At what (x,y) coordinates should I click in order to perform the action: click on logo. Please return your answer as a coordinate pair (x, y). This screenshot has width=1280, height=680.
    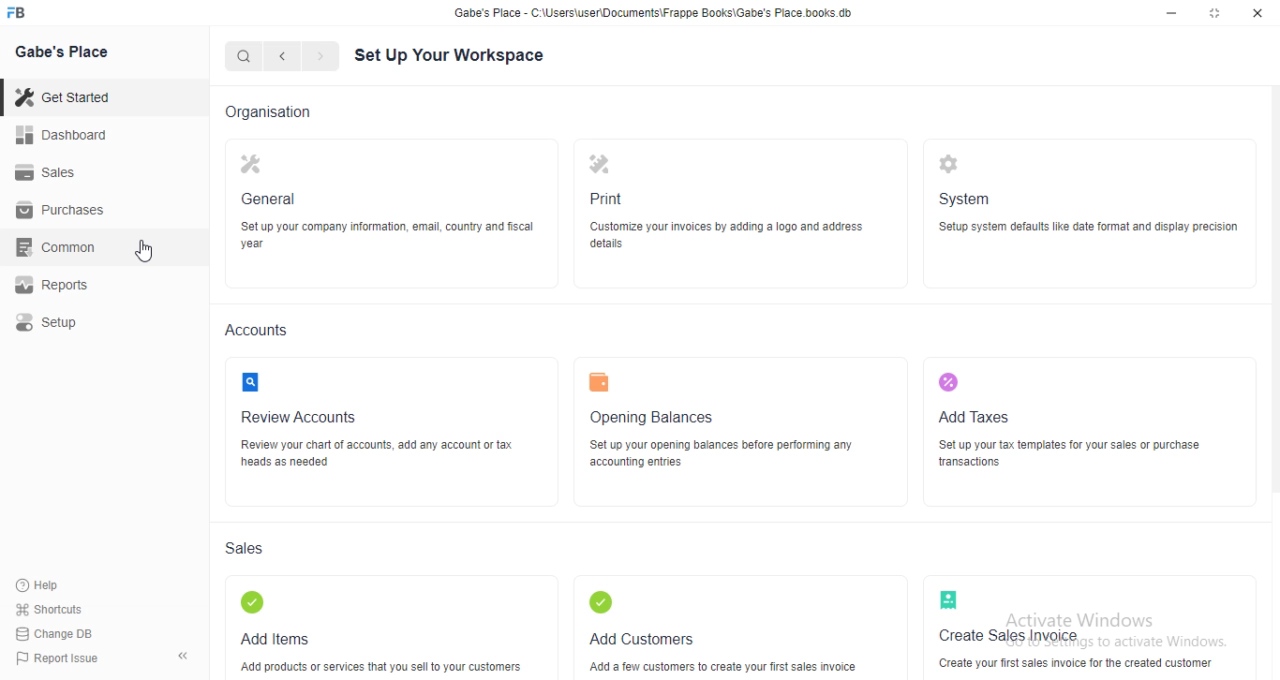
    Looking at the image, I should click on (16, 12).